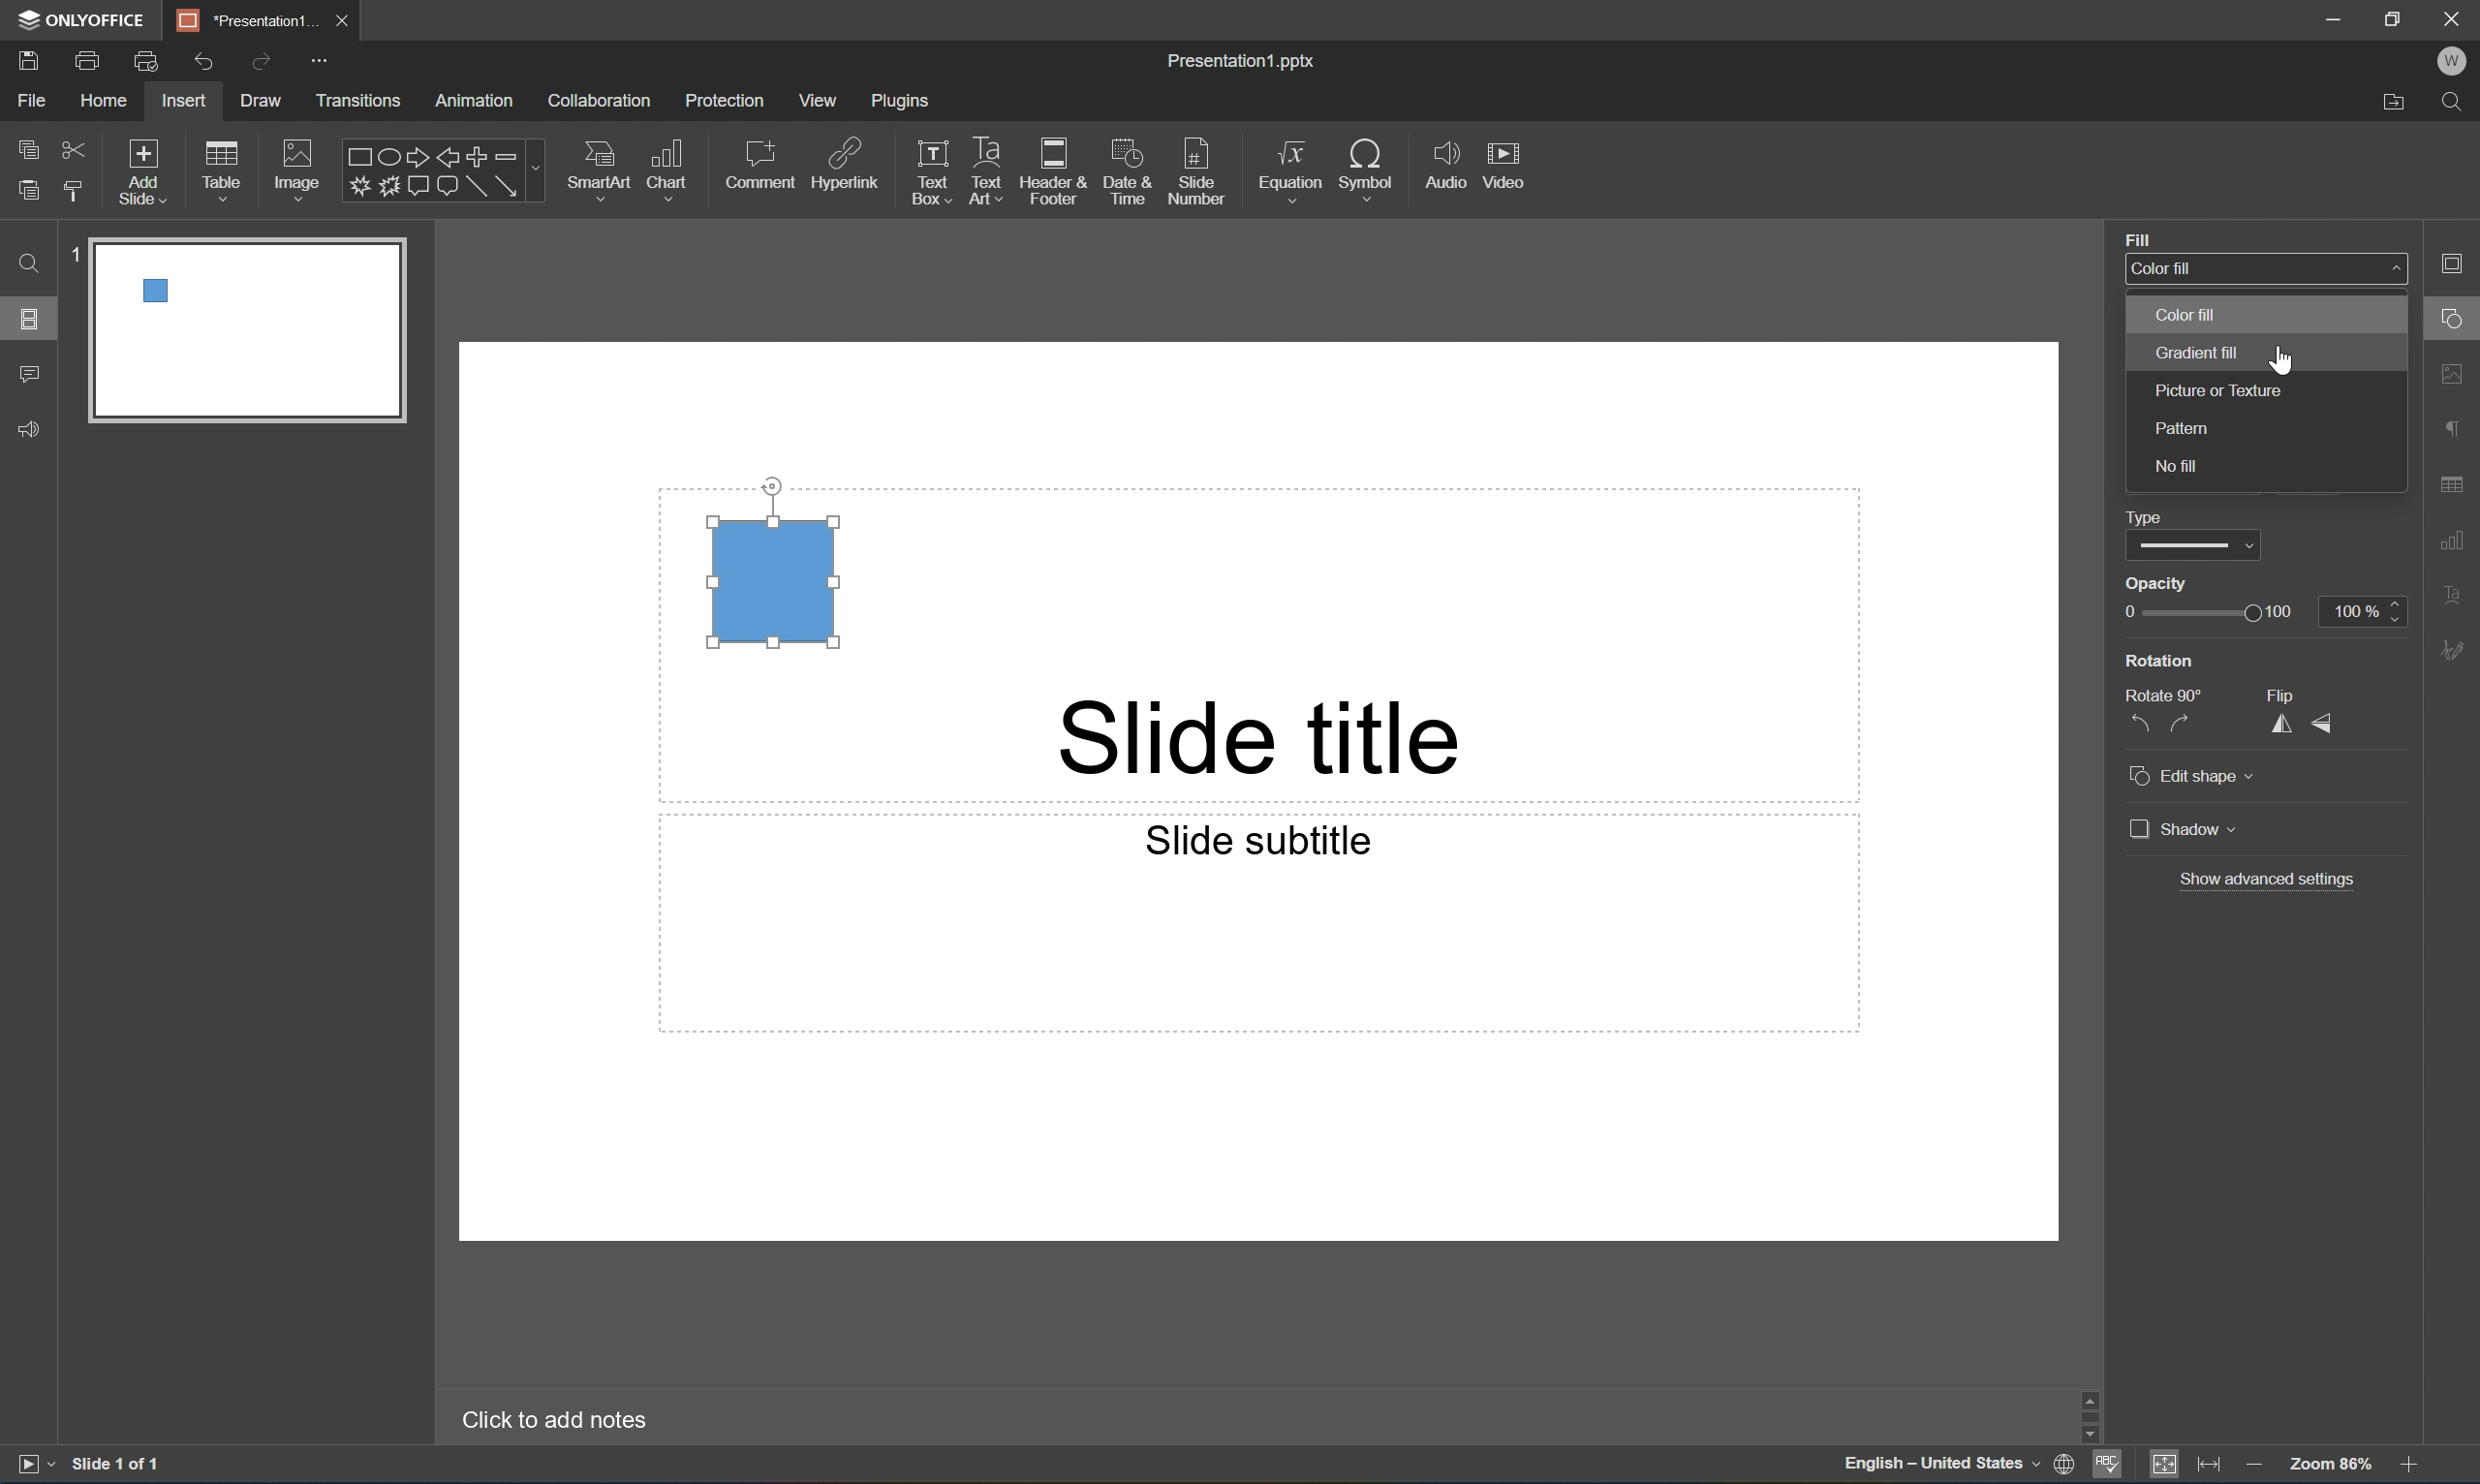 The height and width of the screenshot is (1484, 2480). Describe the element at coordinates (2285, 360) in the screenshot. I see `Cursor` at that location.